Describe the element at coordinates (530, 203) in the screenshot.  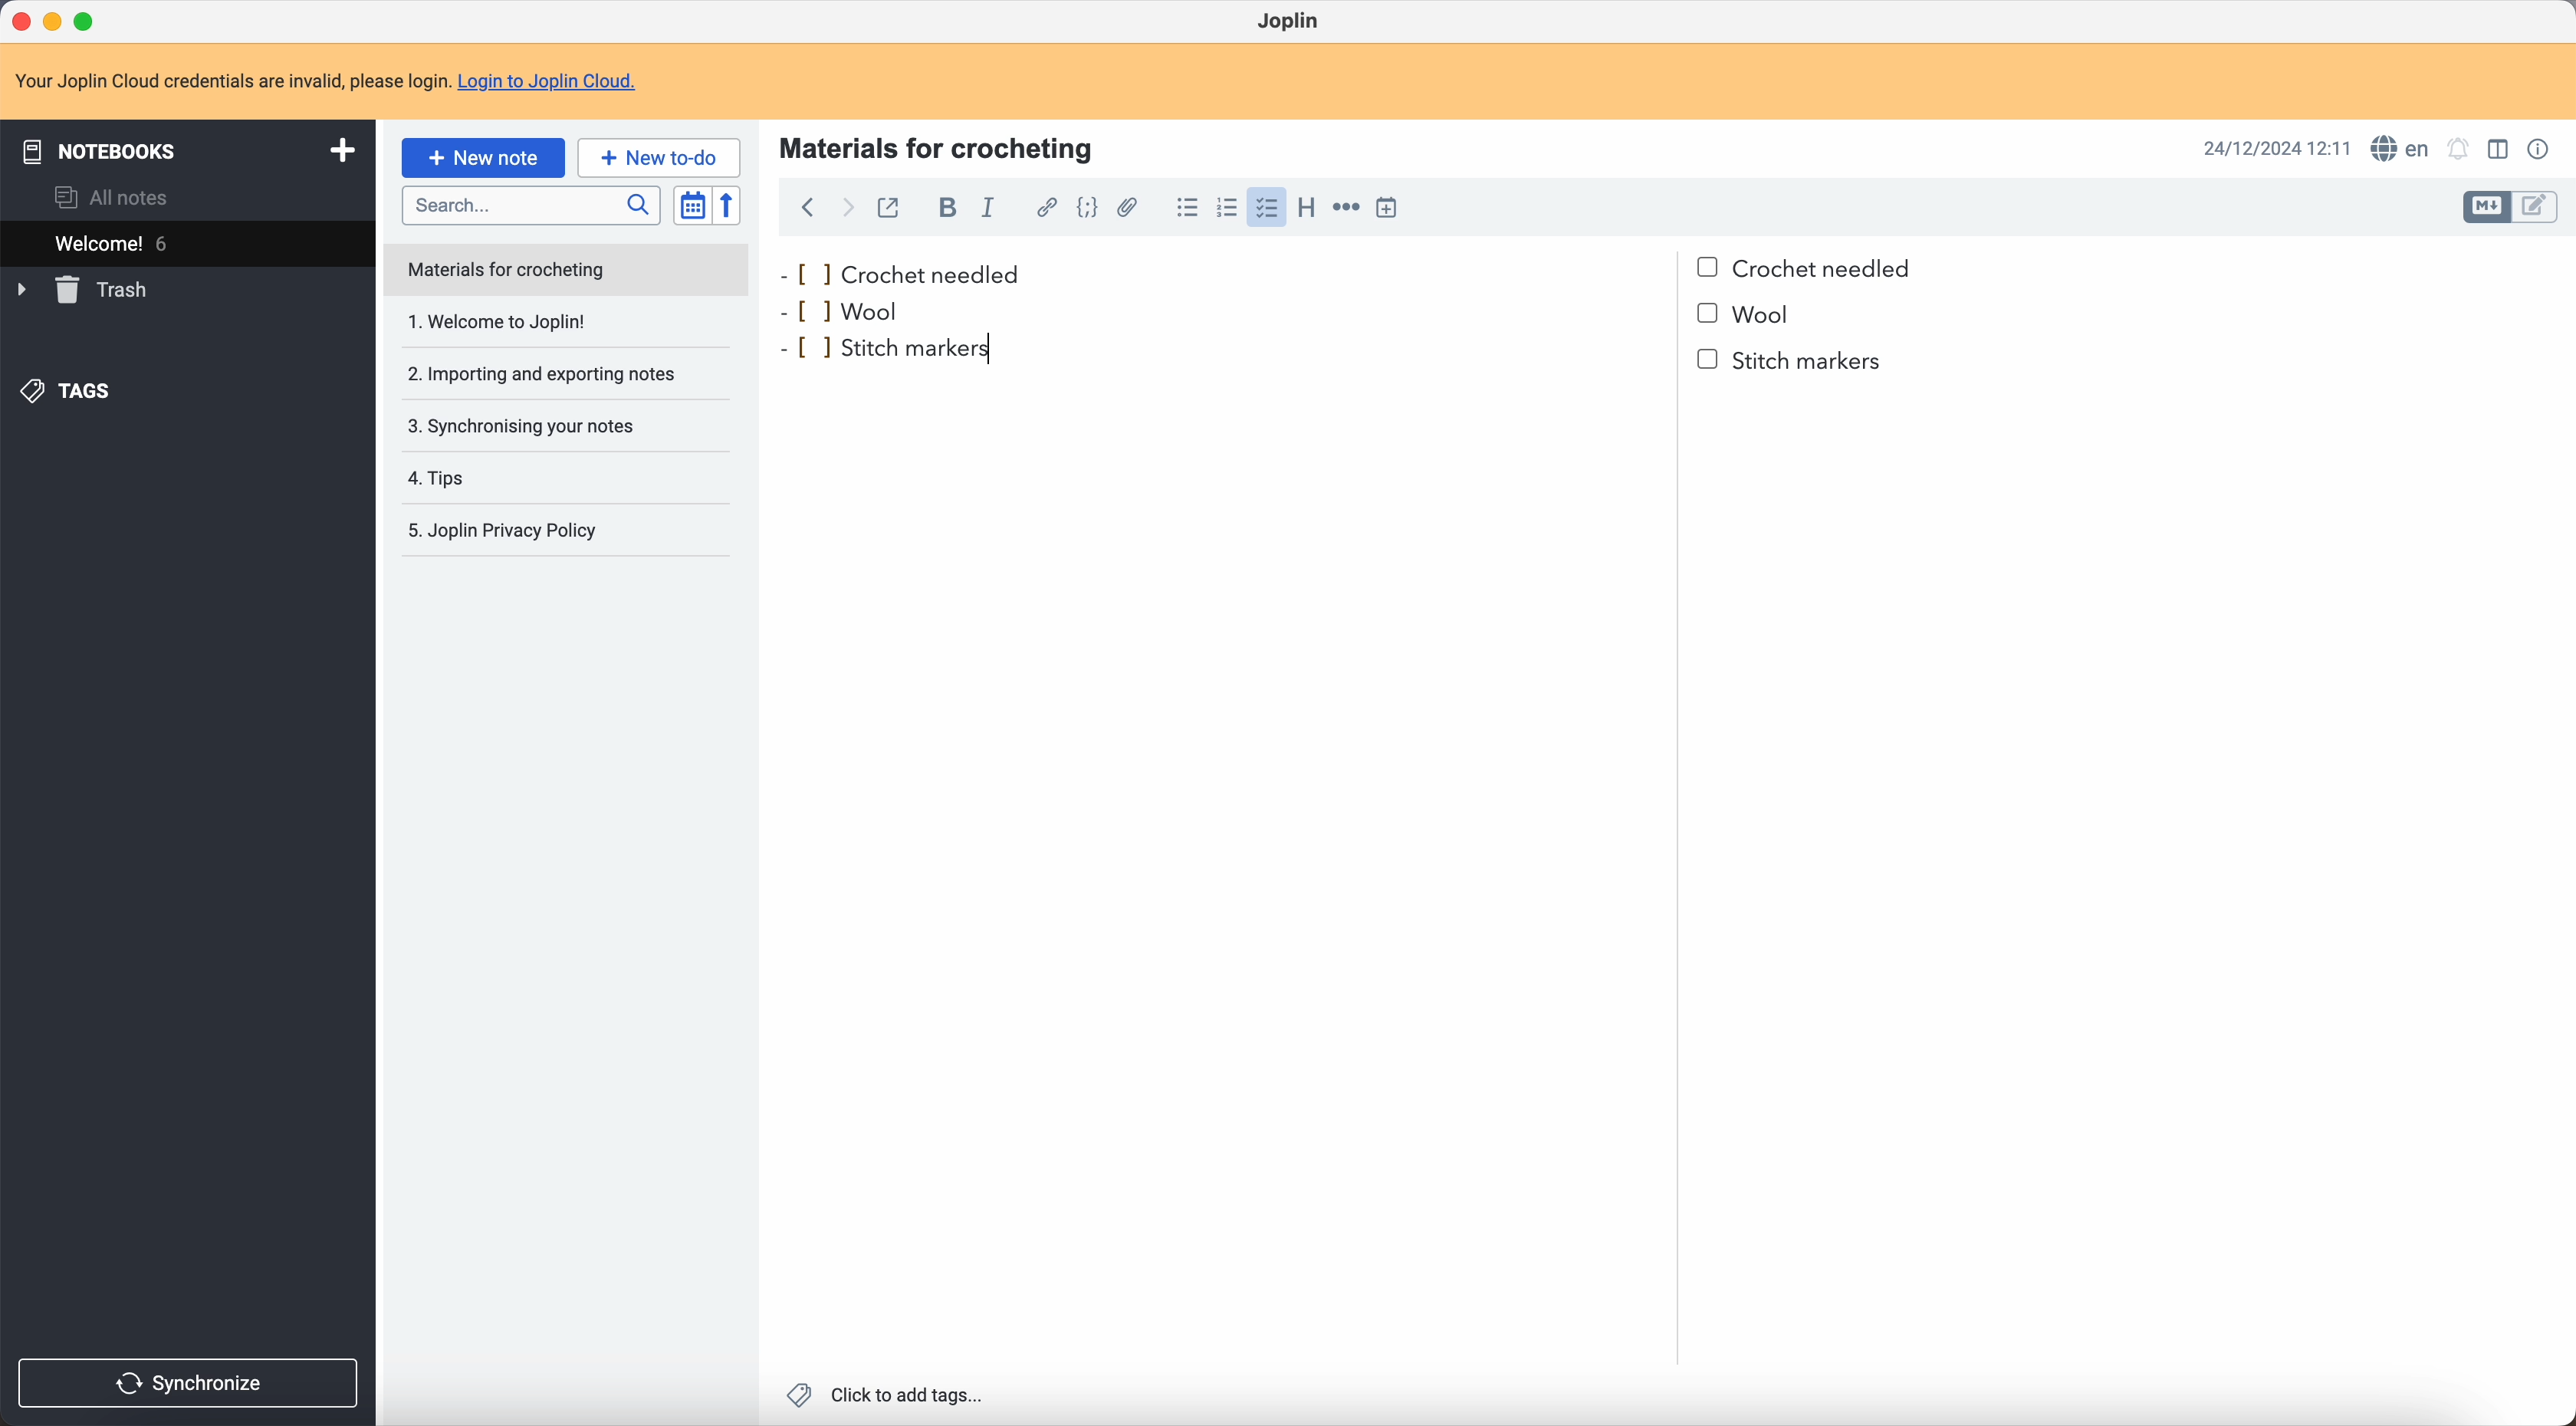
I see `search bar` at that location.